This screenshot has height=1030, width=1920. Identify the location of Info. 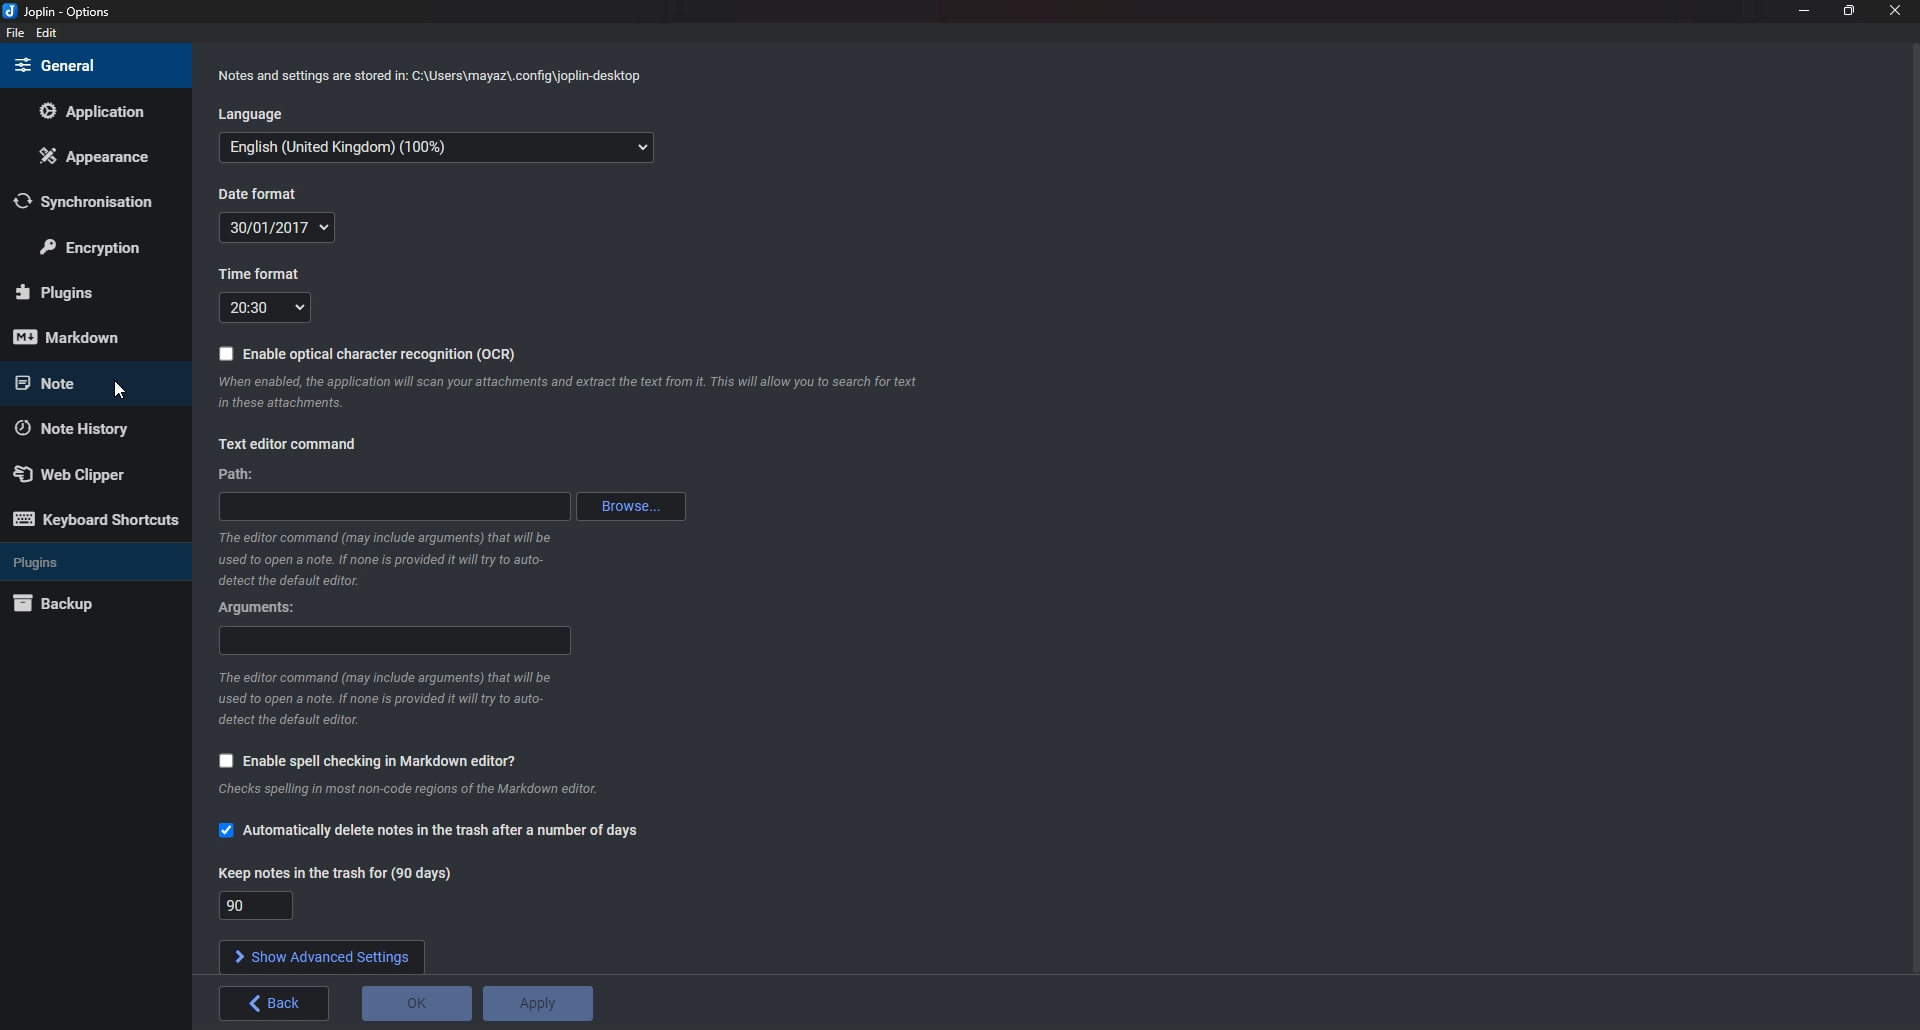
(565, 394).